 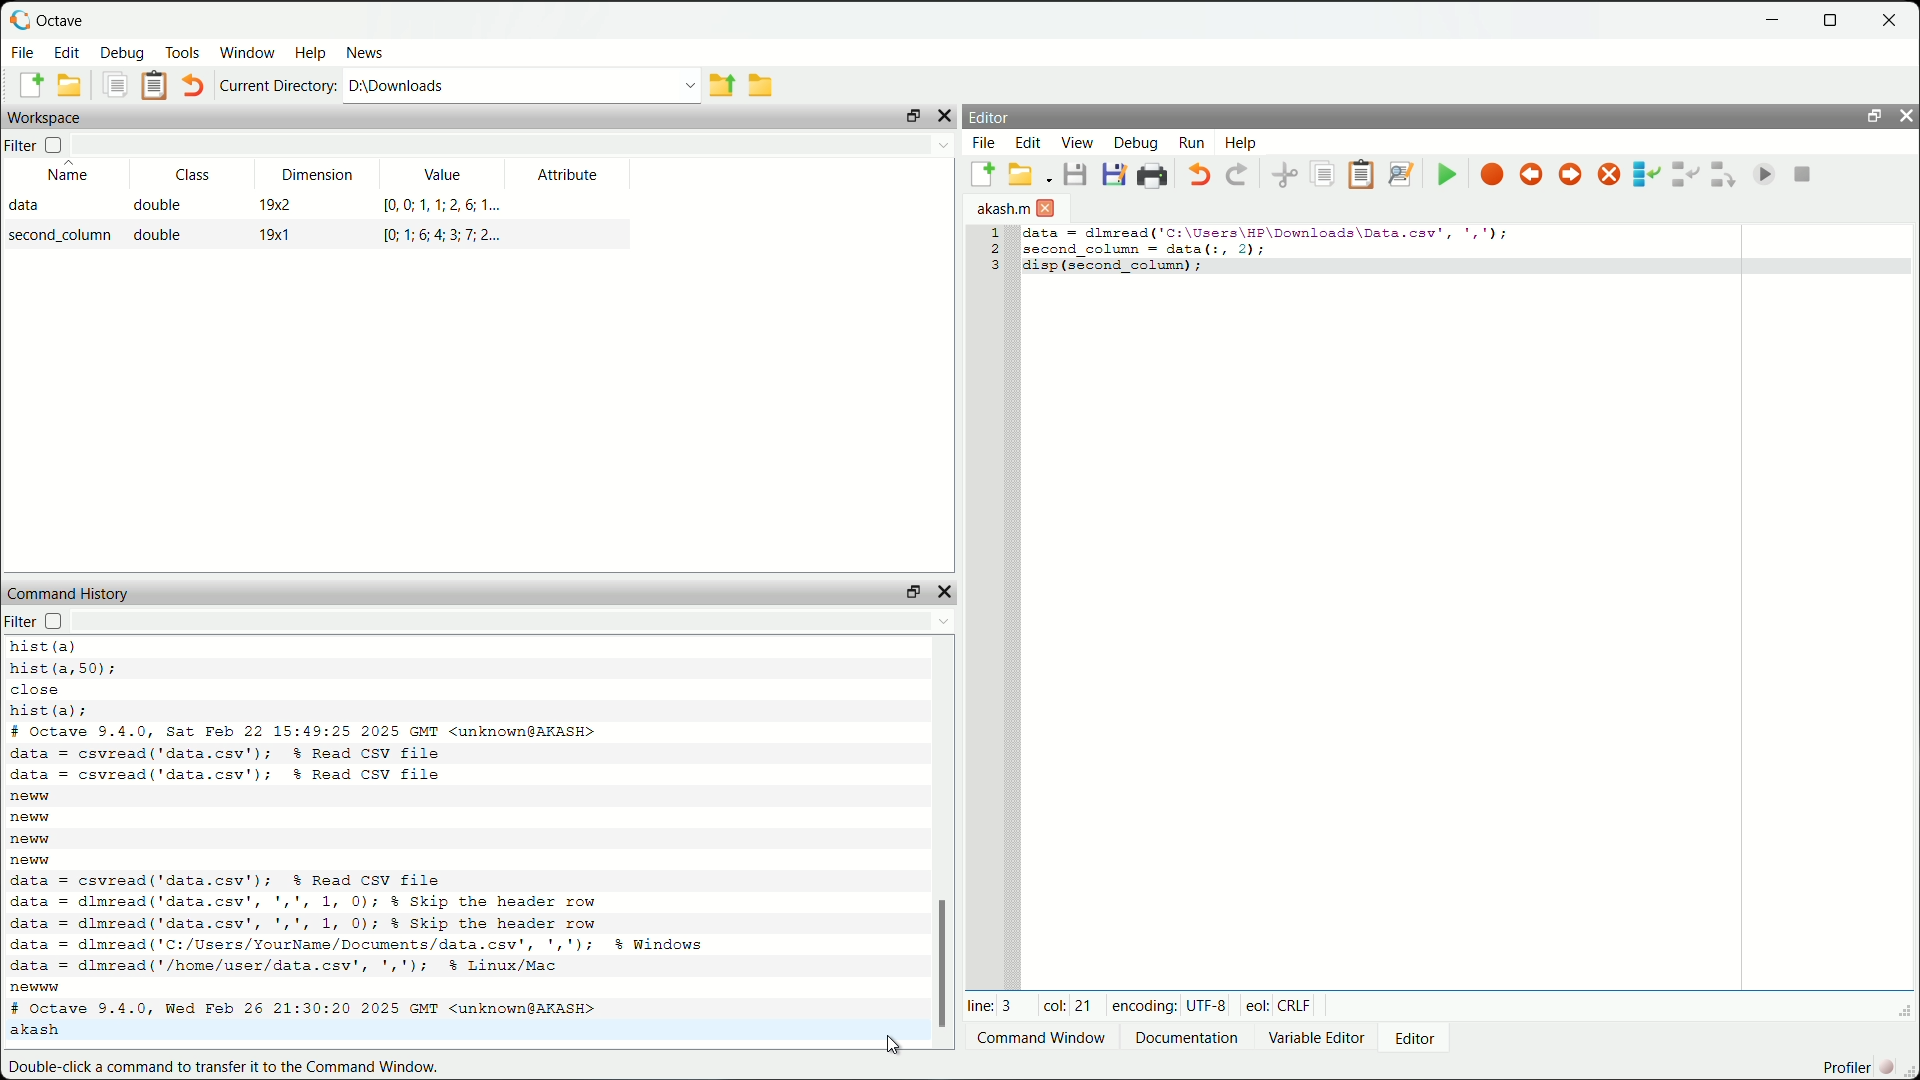 I want to click on quit debug mode, so click(x=1805, y=170).